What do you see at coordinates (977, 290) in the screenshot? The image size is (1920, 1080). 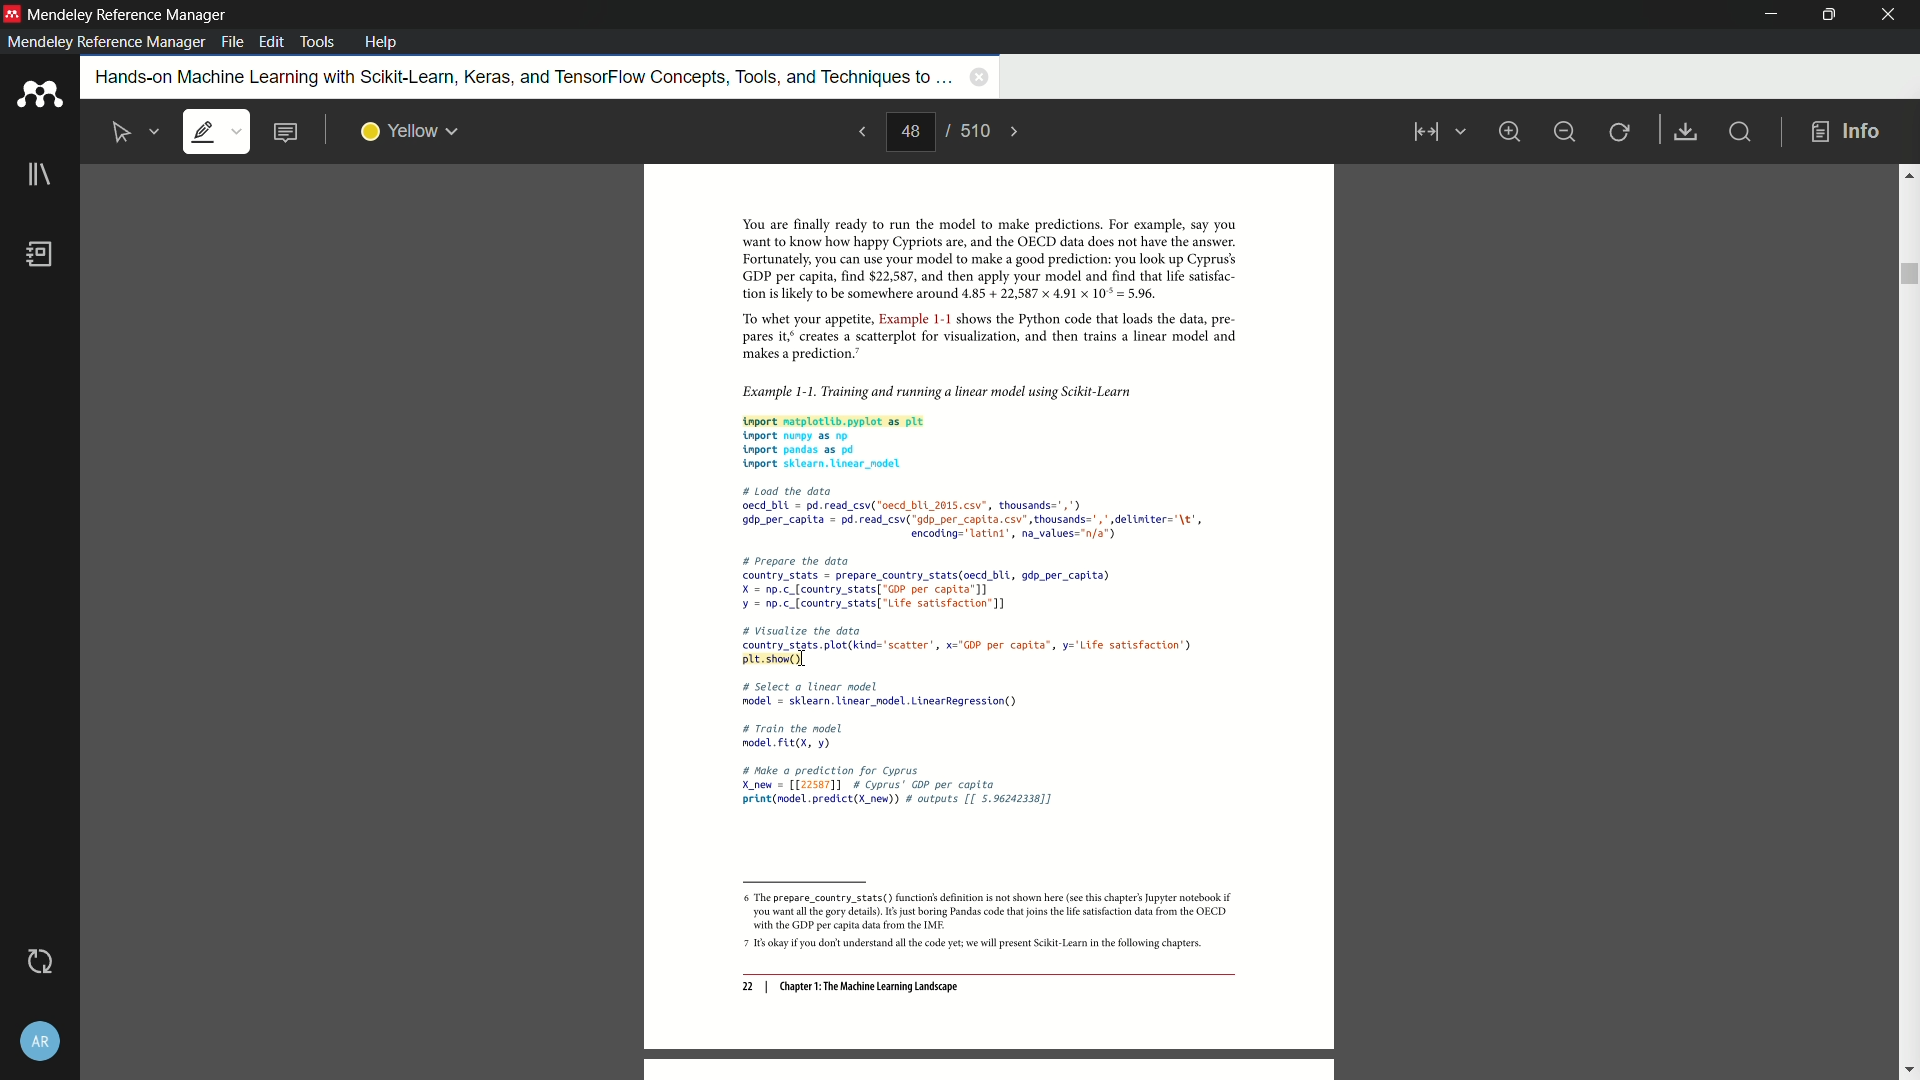 I see `You are finally ready to run the model to make predictions. For example, say you
want to know how happy Cypriots are, and the OECD data does not have the answer.
Fortunately, you can use your model to make a good prediction: you look up Cyprus’
GDP per capita, find $22,587, and then apply your model and find that life satsfac-
tion is likely to be somewhere around 4.85 + 22,587 x 4.91 x 10° = 5.96.

“To whet your appetite, Example 1-1 shows the Python code that loads the data, pre
pares it creates a scatterplot for visualization, and then trains a linear model and
‘makes a prediction.”` at bounding box center [977, 290].